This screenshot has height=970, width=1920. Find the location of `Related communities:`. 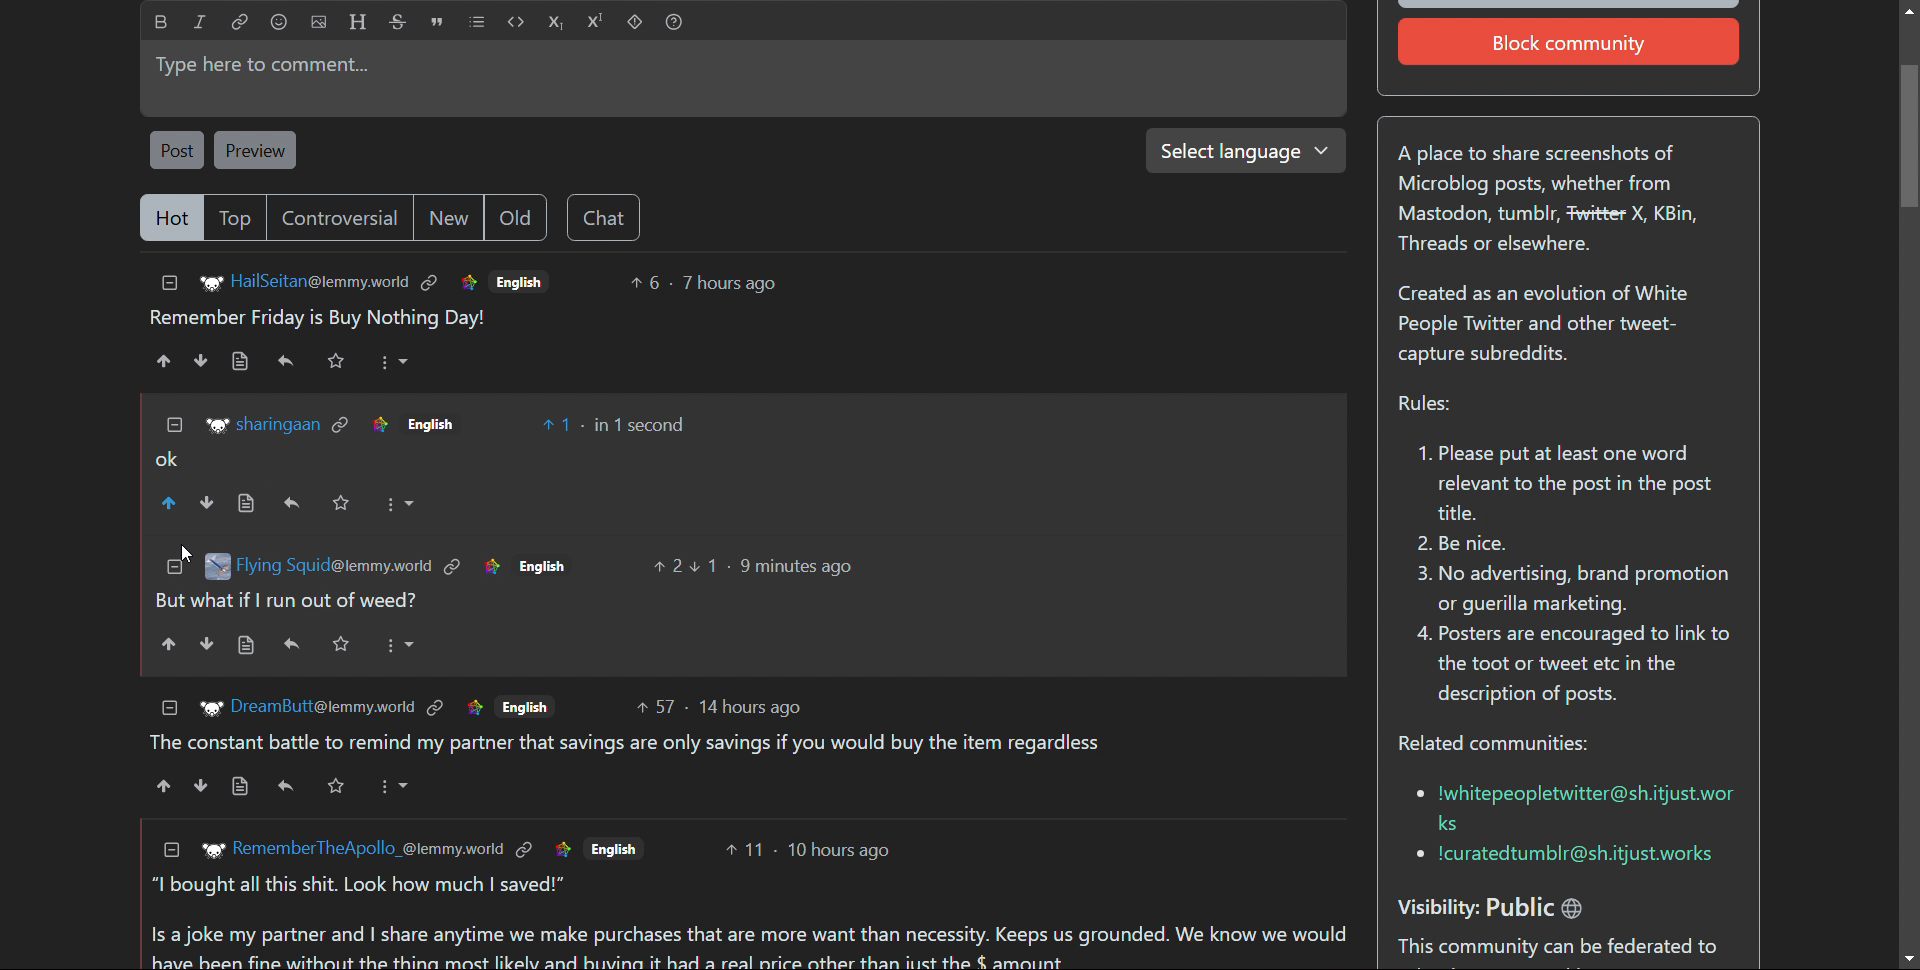

Related communities: is located at coordinates (1506, 745).